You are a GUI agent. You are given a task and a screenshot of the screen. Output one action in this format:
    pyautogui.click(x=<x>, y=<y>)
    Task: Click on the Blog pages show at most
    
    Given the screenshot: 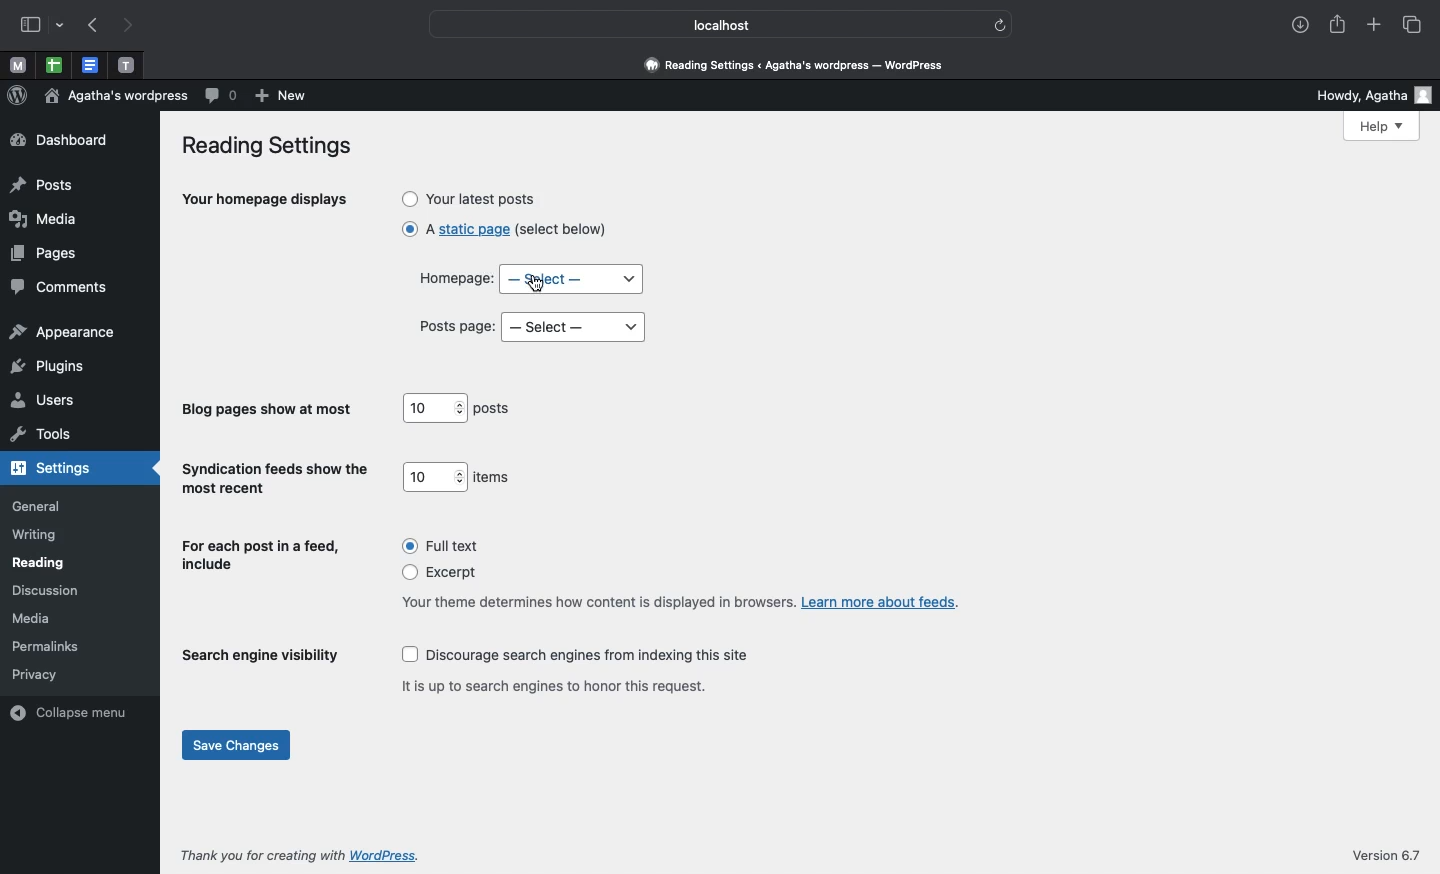 What is the action you would take?
    pyautogui.click(x=270, y=410)
    